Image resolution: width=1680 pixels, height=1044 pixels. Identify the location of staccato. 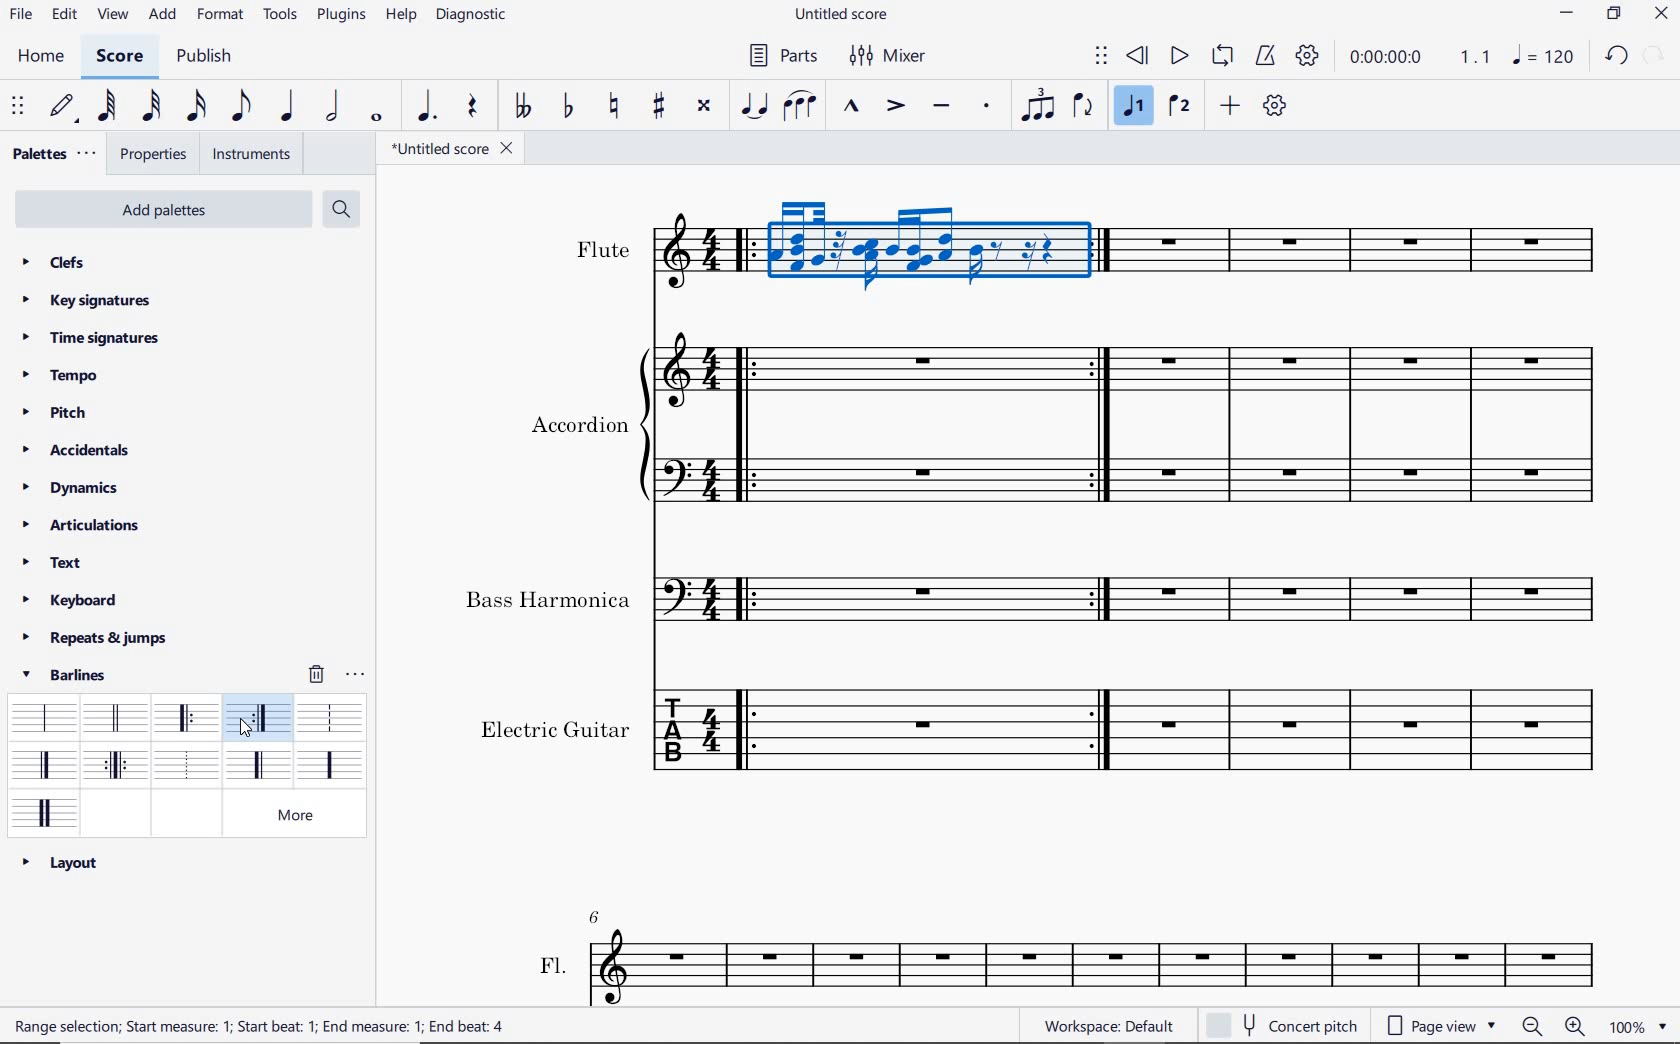
(988, 105).